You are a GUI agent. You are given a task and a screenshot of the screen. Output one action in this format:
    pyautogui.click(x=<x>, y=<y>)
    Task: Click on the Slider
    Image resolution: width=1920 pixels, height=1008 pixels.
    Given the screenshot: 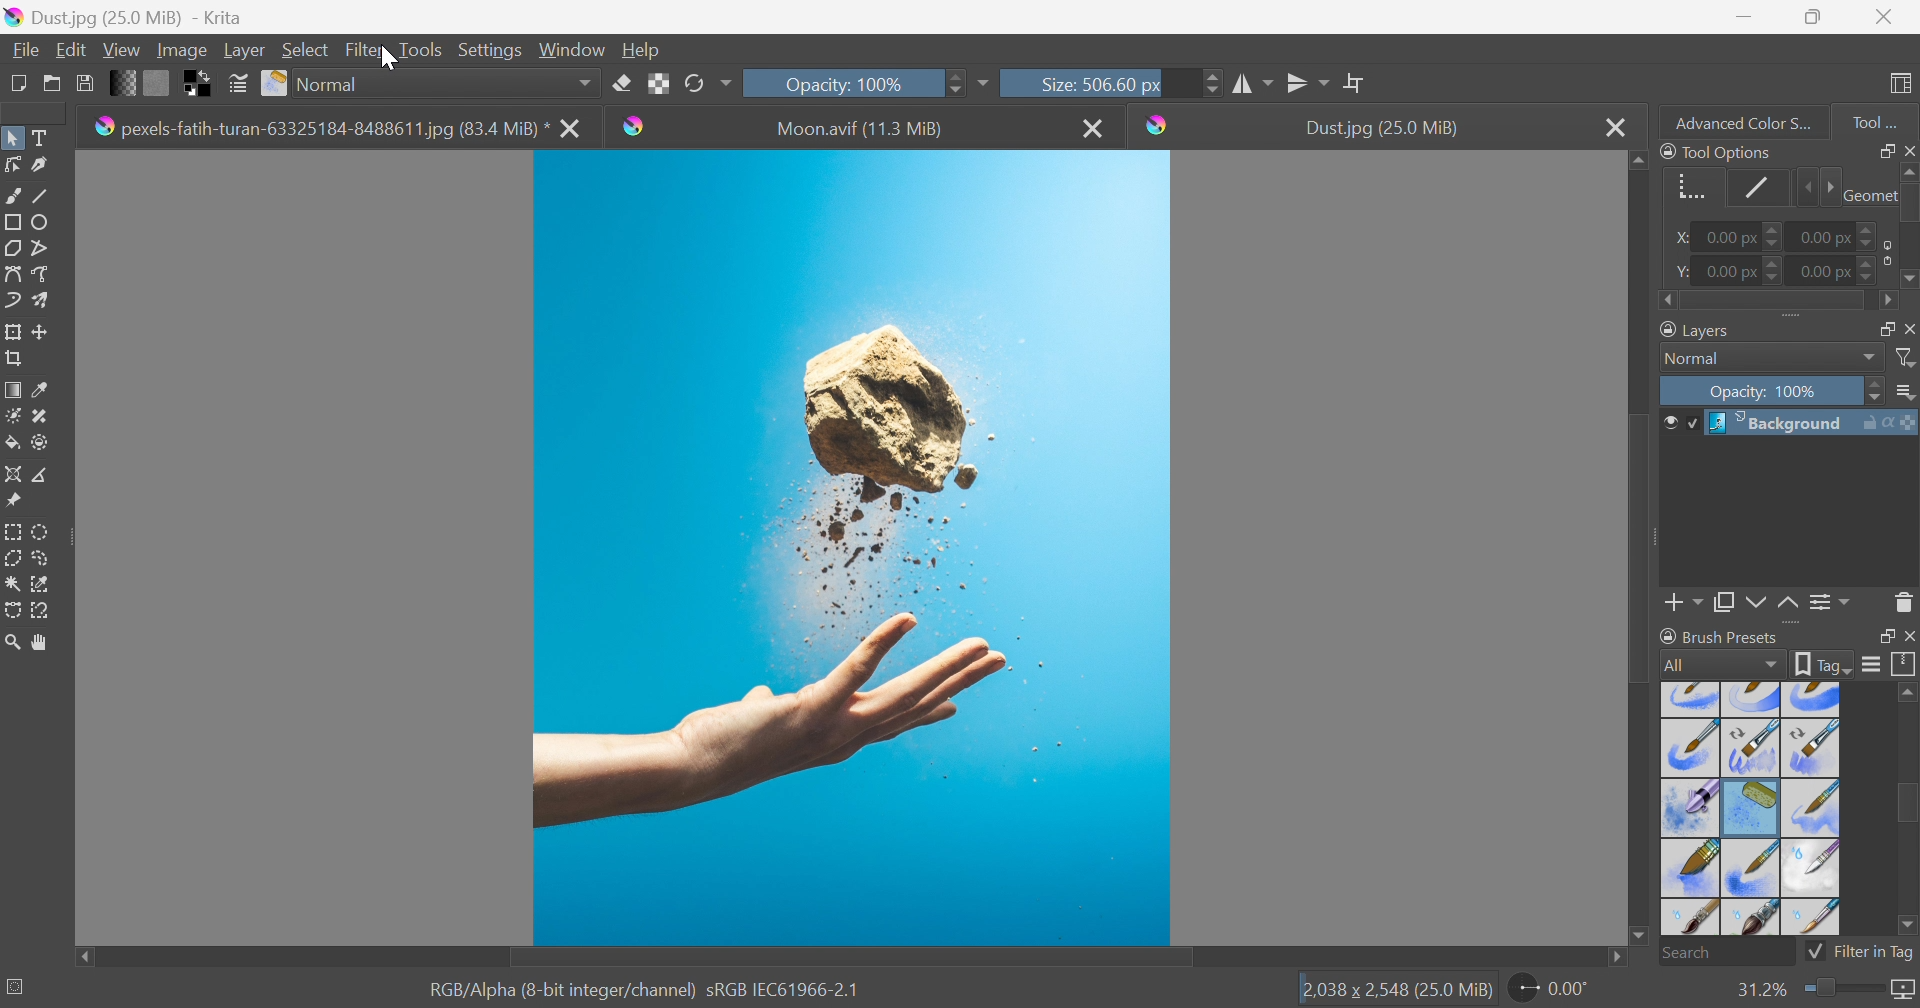 What is the action you would take?
    pyautogui.click(x=1816, y=188)
    